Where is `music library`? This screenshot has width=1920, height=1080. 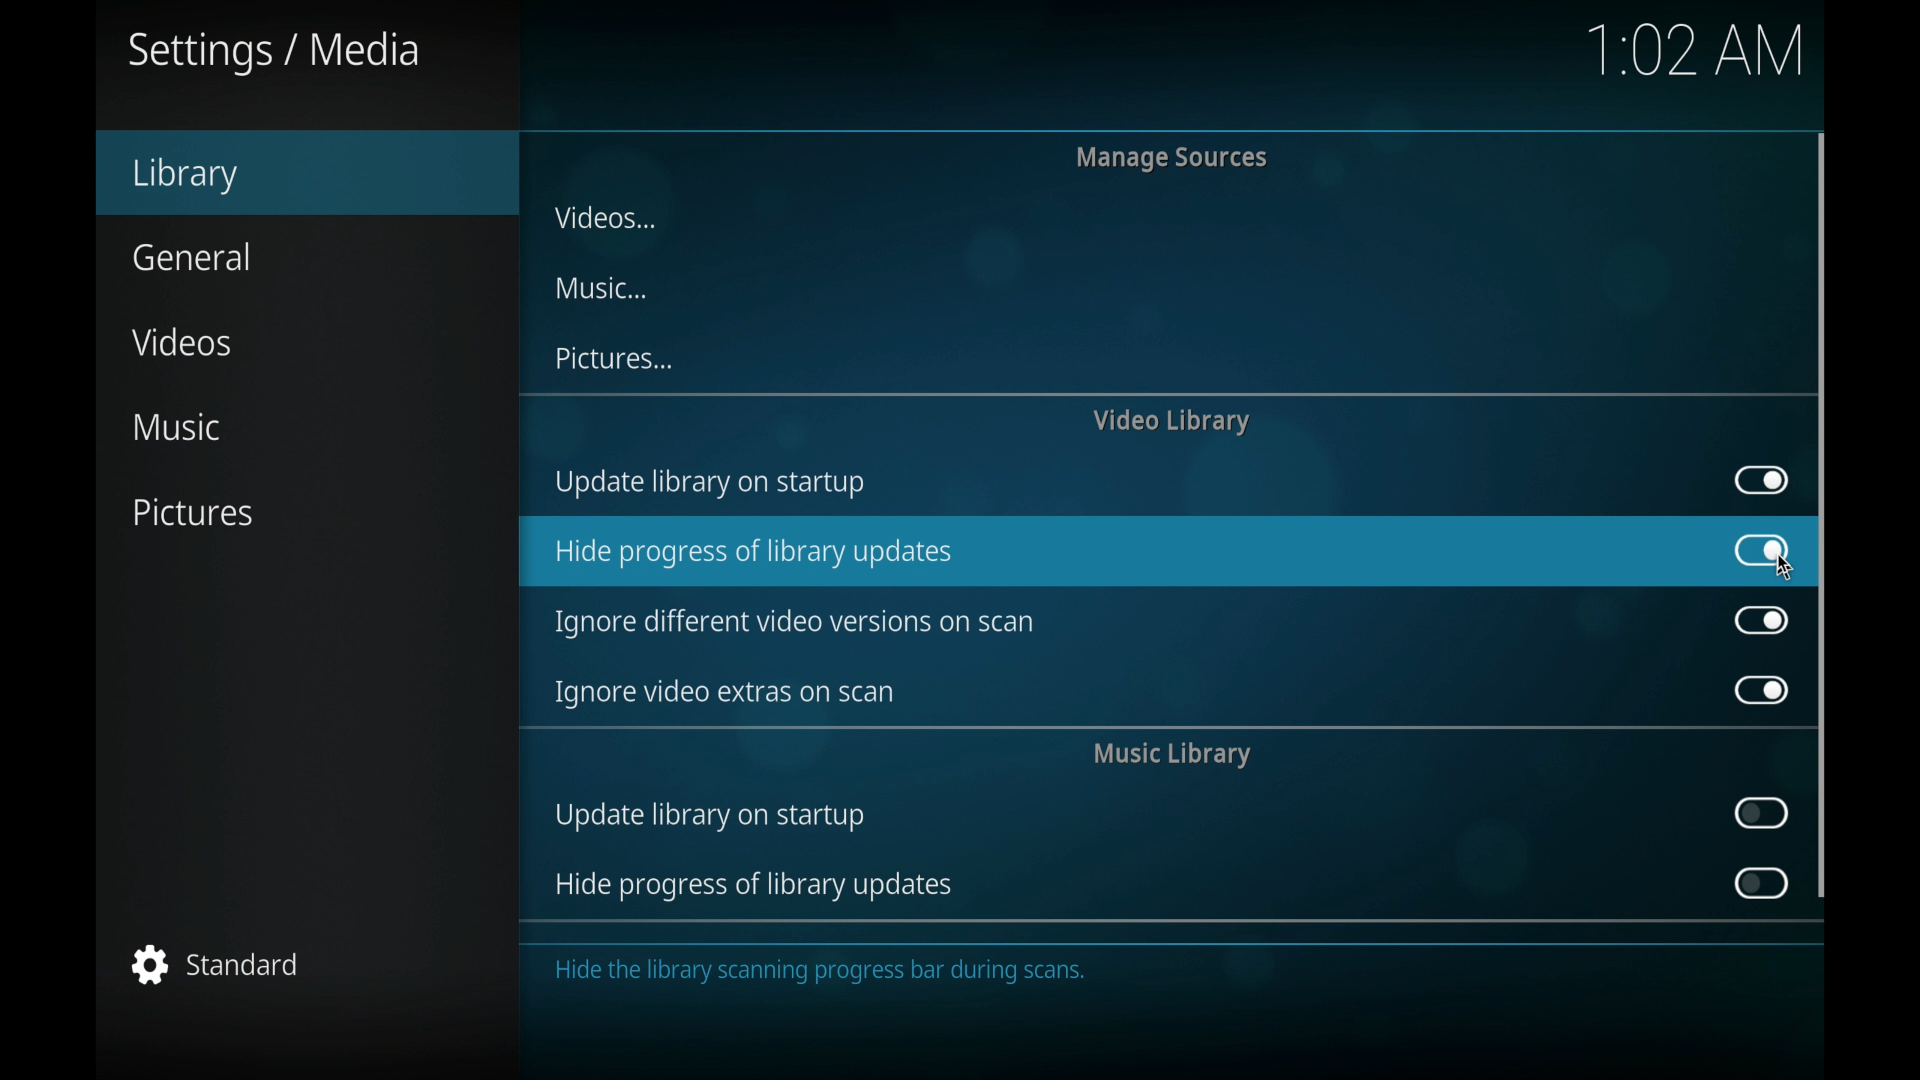
music library is located at coordinates (1171, 754).